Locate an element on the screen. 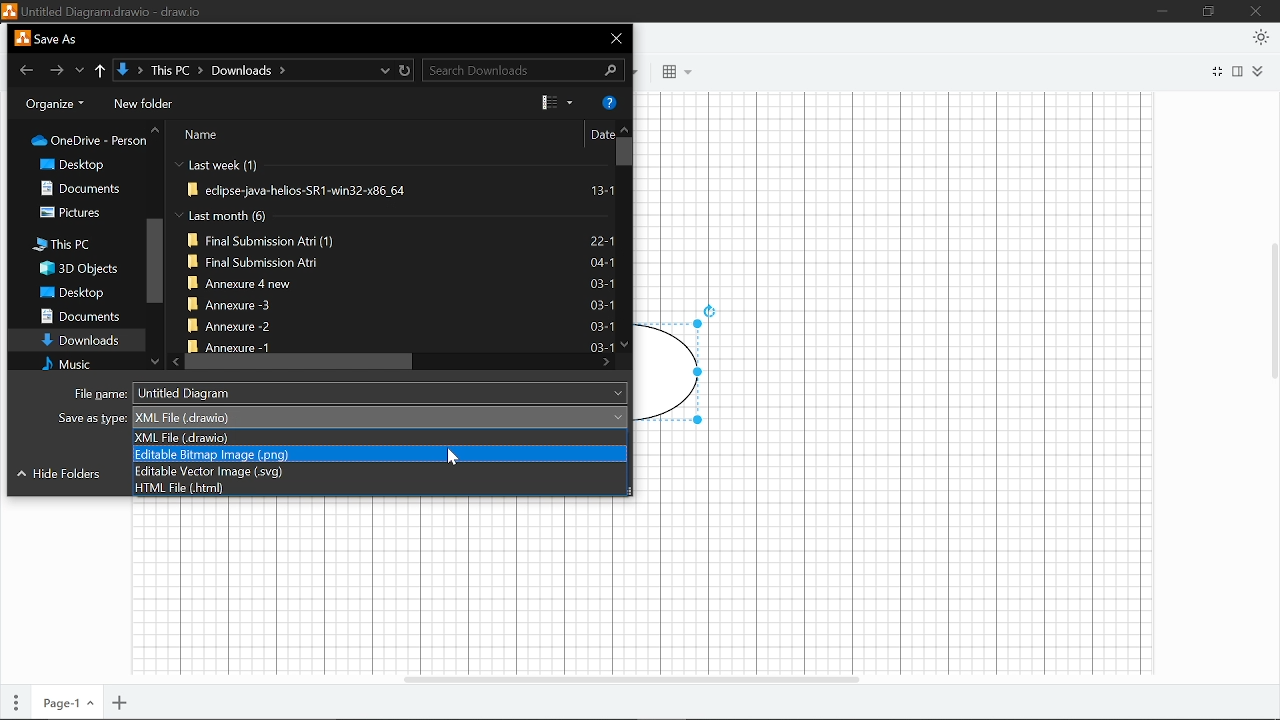 This screenshot has width=1280, height=720. restore down is located at coordinates (1210, 12).